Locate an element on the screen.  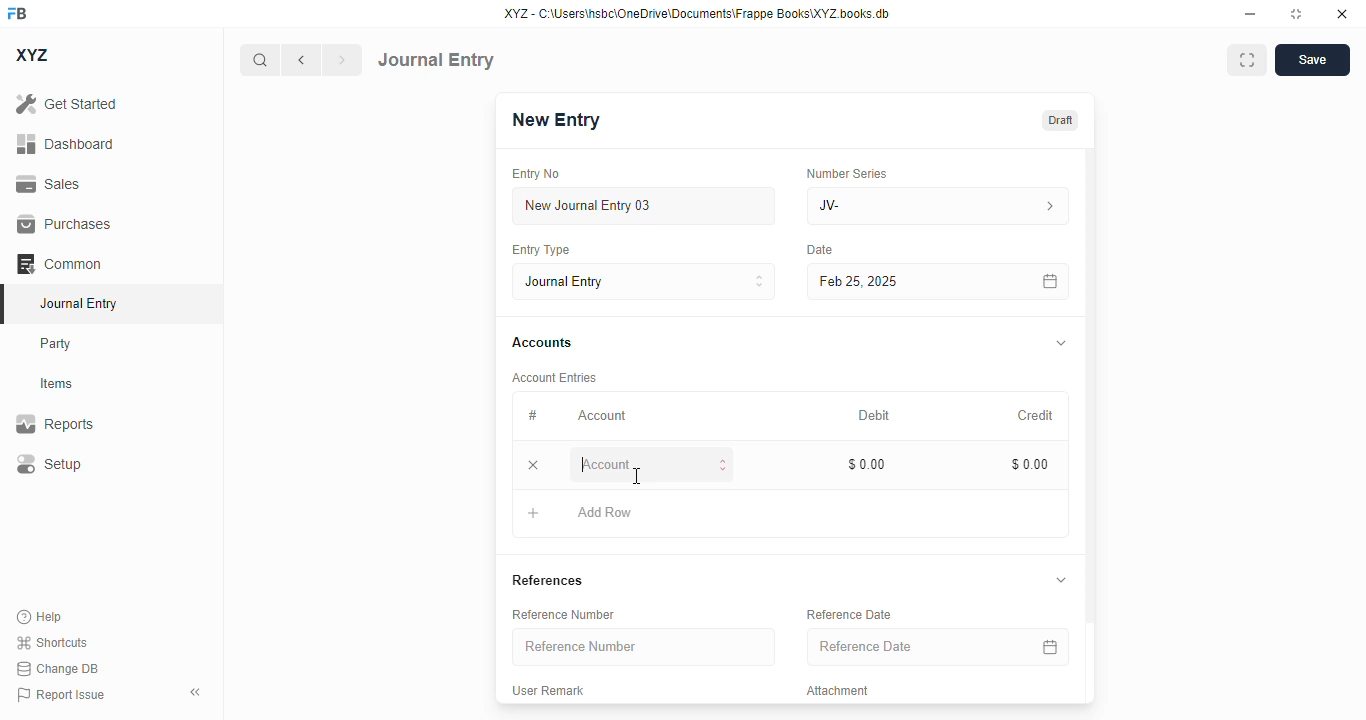
journal entry is located at coordinates (77, 303).